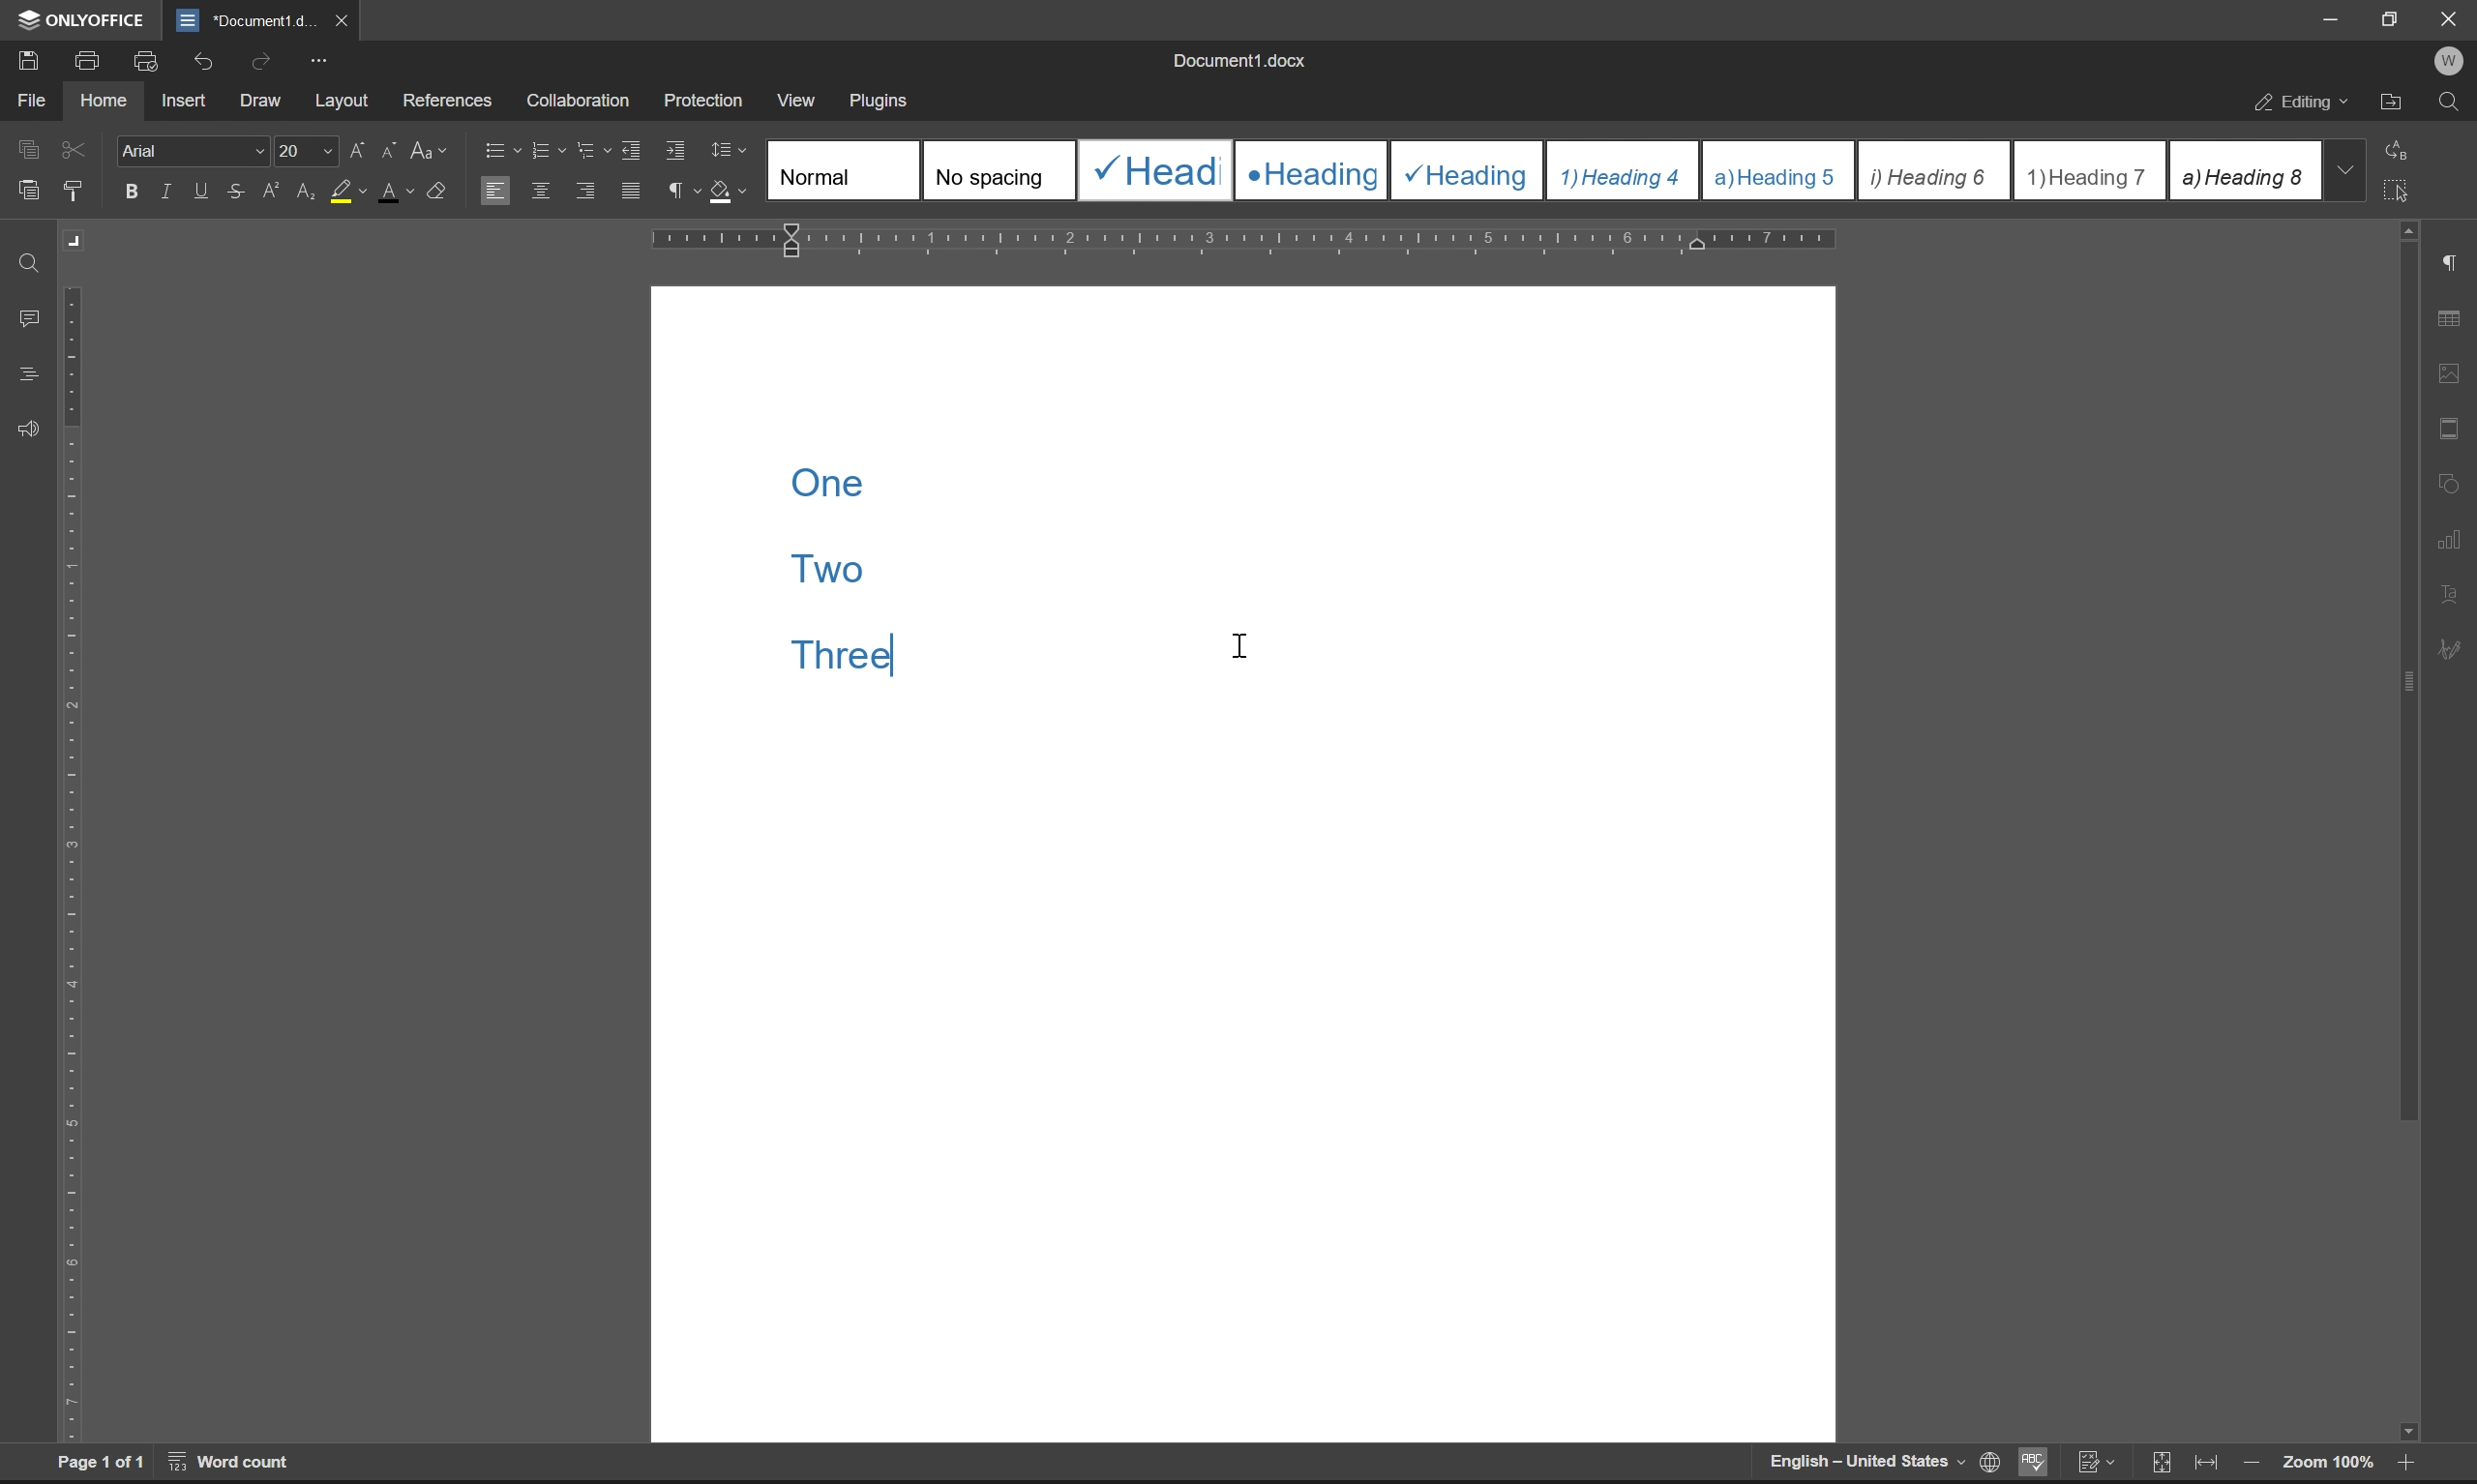  I want to click on customize quick access toolbar, so click(318, 61).